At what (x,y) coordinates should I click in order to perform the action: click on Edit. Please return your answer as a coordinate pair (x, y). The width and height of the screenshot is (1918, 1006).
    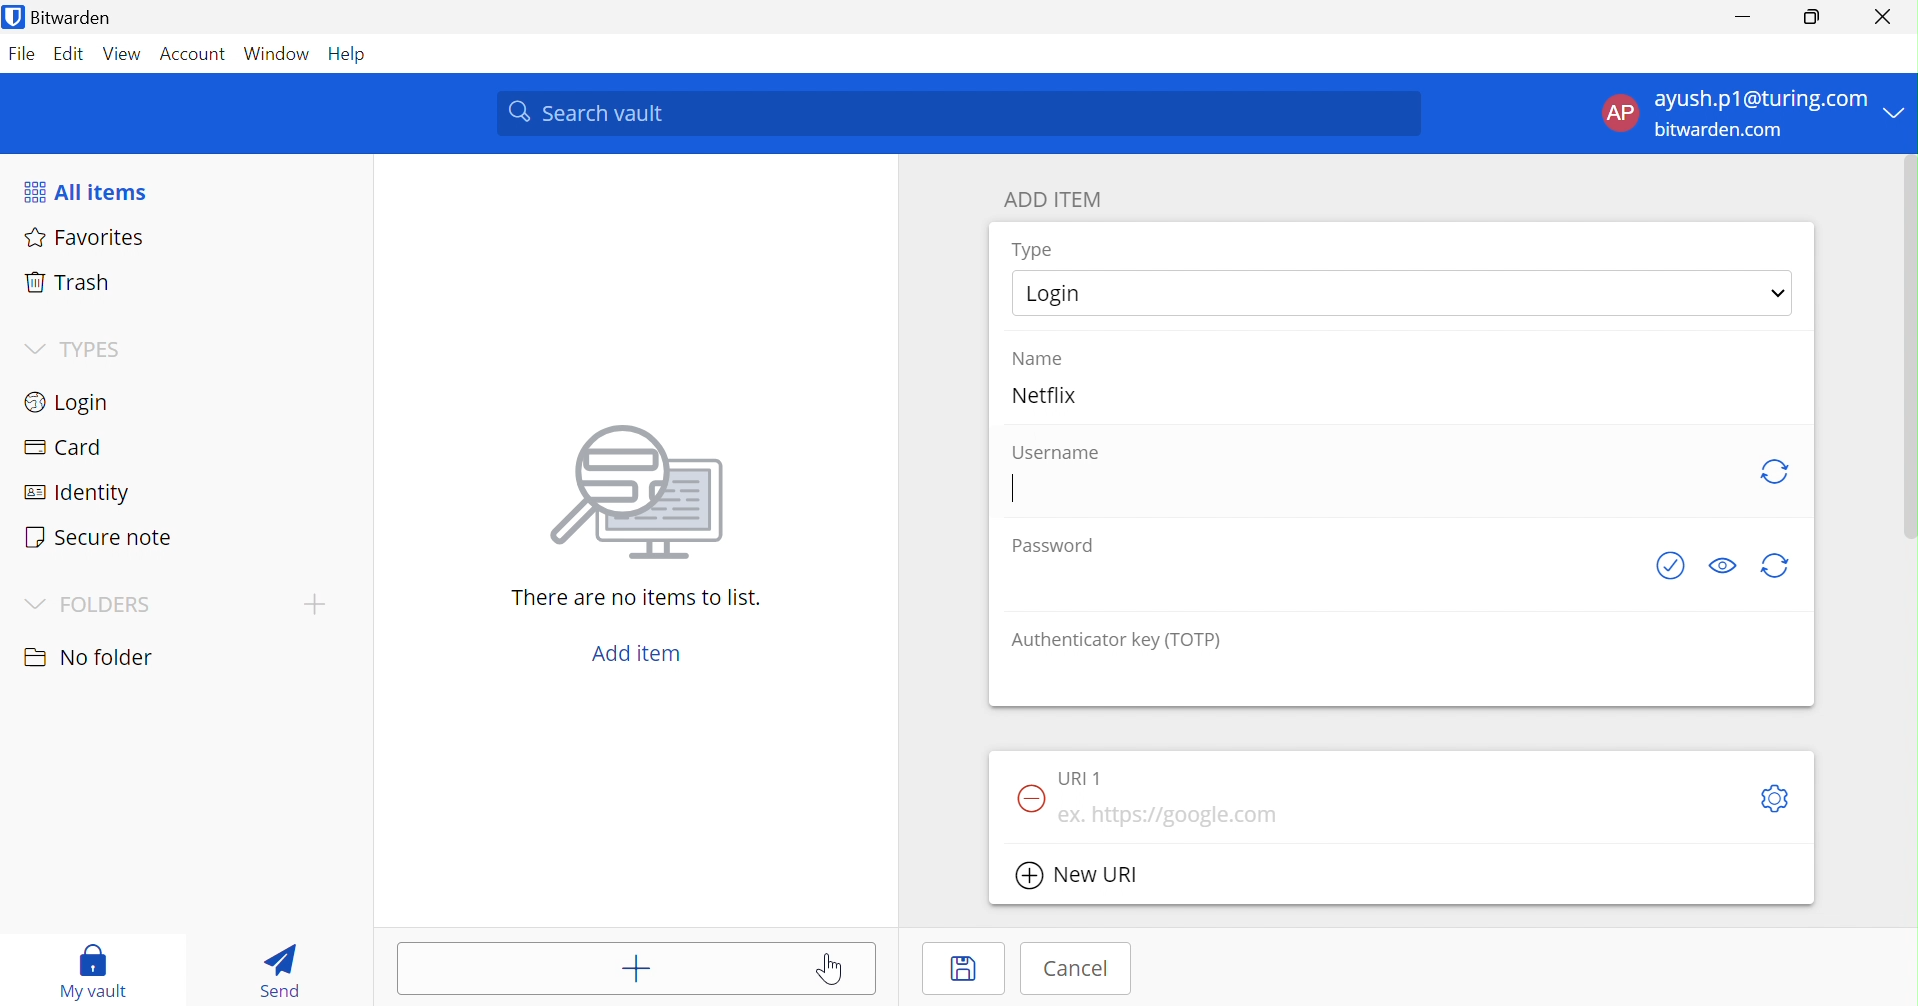
    Looking at the image, I should click on (71, 55).